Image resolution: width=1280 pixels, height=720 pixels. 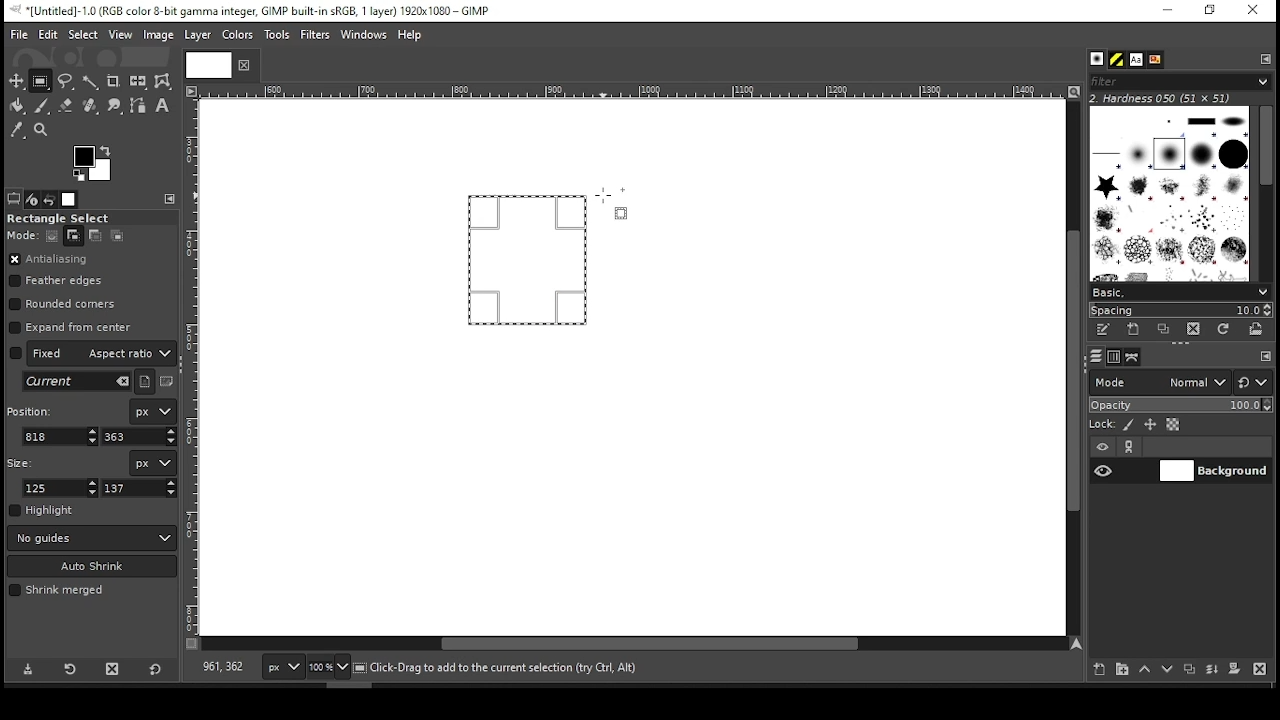 What do you see at coordinates (1097, 60) in the screenshot?
I see `brushes` at bounding box center [1097, 60].